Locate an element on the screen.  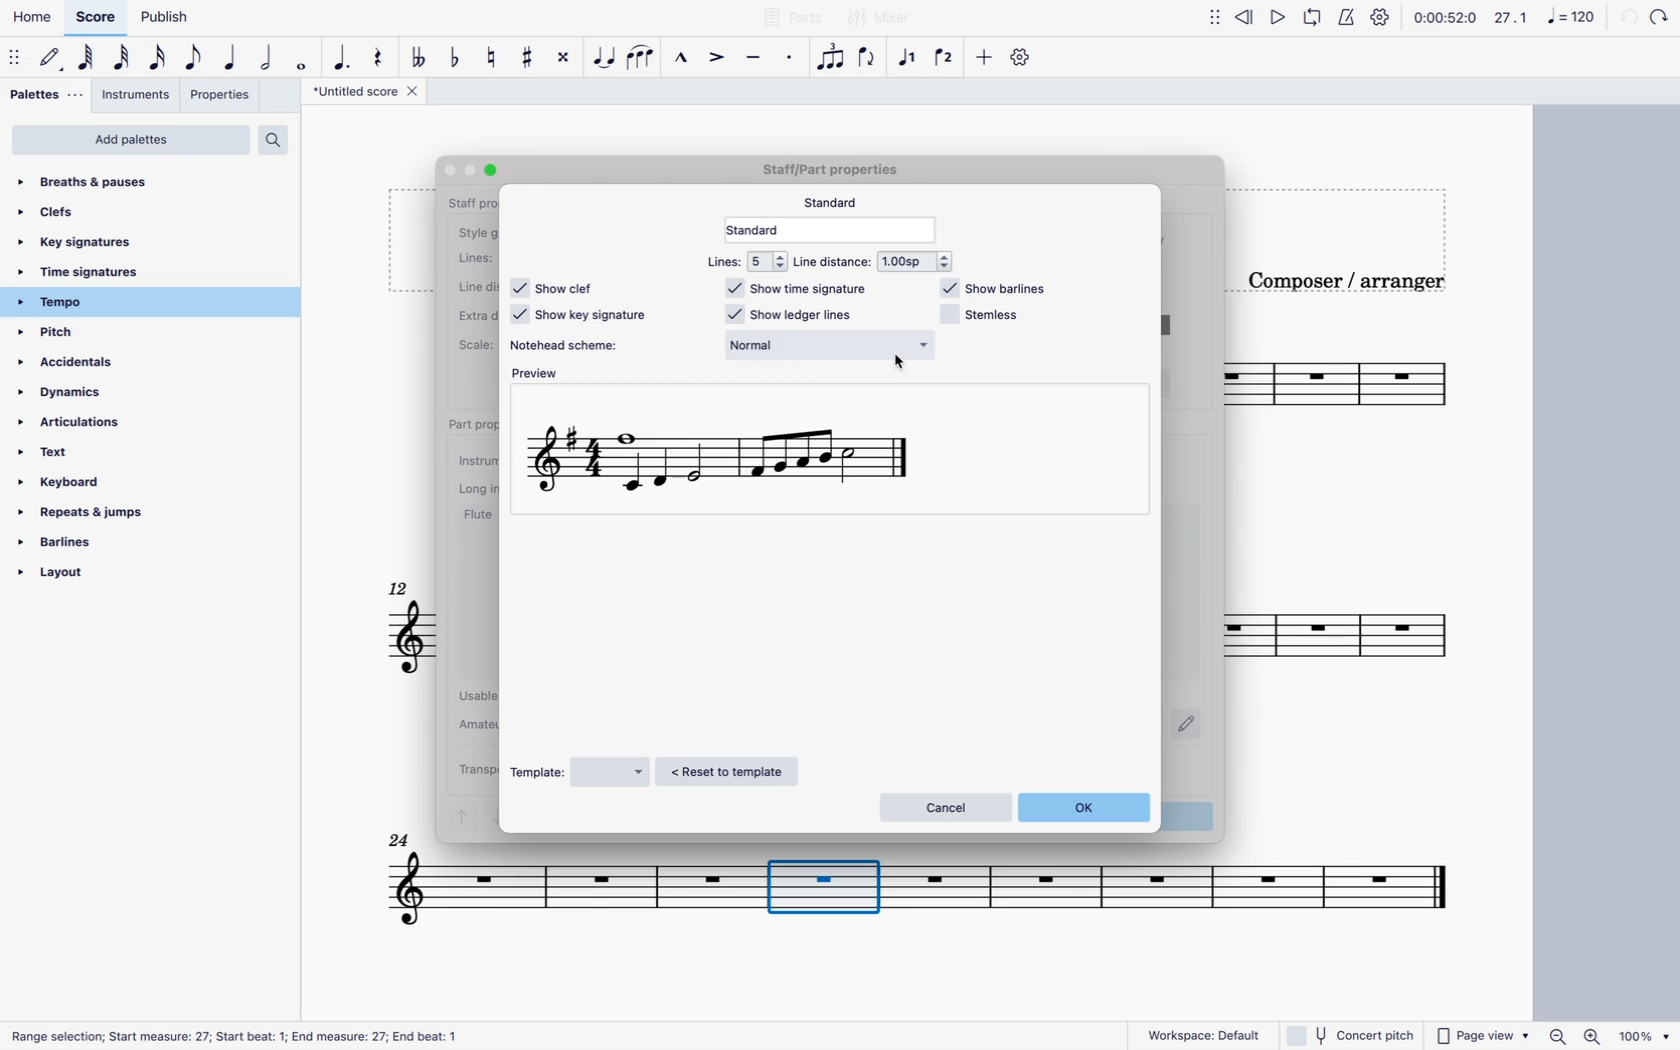
tempo is located at coordinates (127, 304).